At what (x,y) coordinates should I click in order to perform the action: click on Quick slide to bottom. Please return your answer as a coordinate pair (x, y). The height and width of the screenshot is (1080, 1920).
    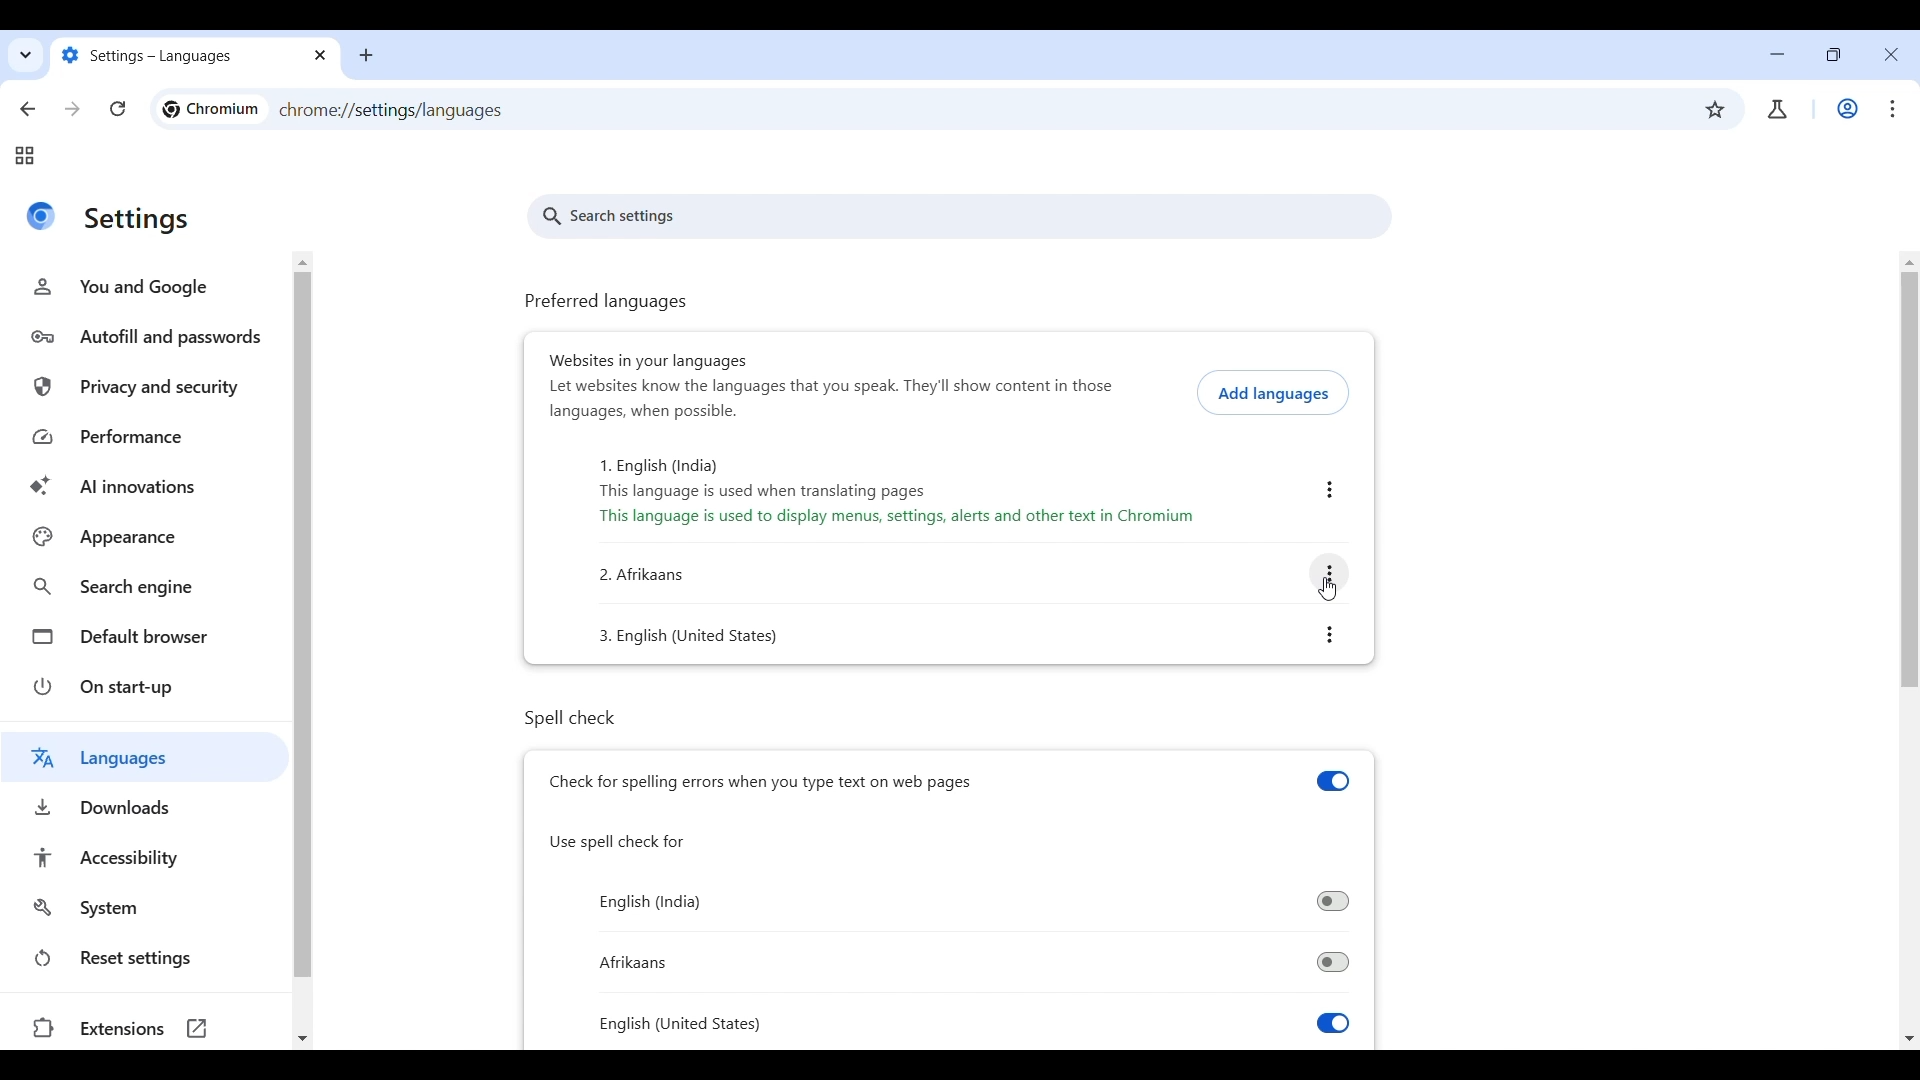
    Looking at the image, I should click on (1909, 1039).